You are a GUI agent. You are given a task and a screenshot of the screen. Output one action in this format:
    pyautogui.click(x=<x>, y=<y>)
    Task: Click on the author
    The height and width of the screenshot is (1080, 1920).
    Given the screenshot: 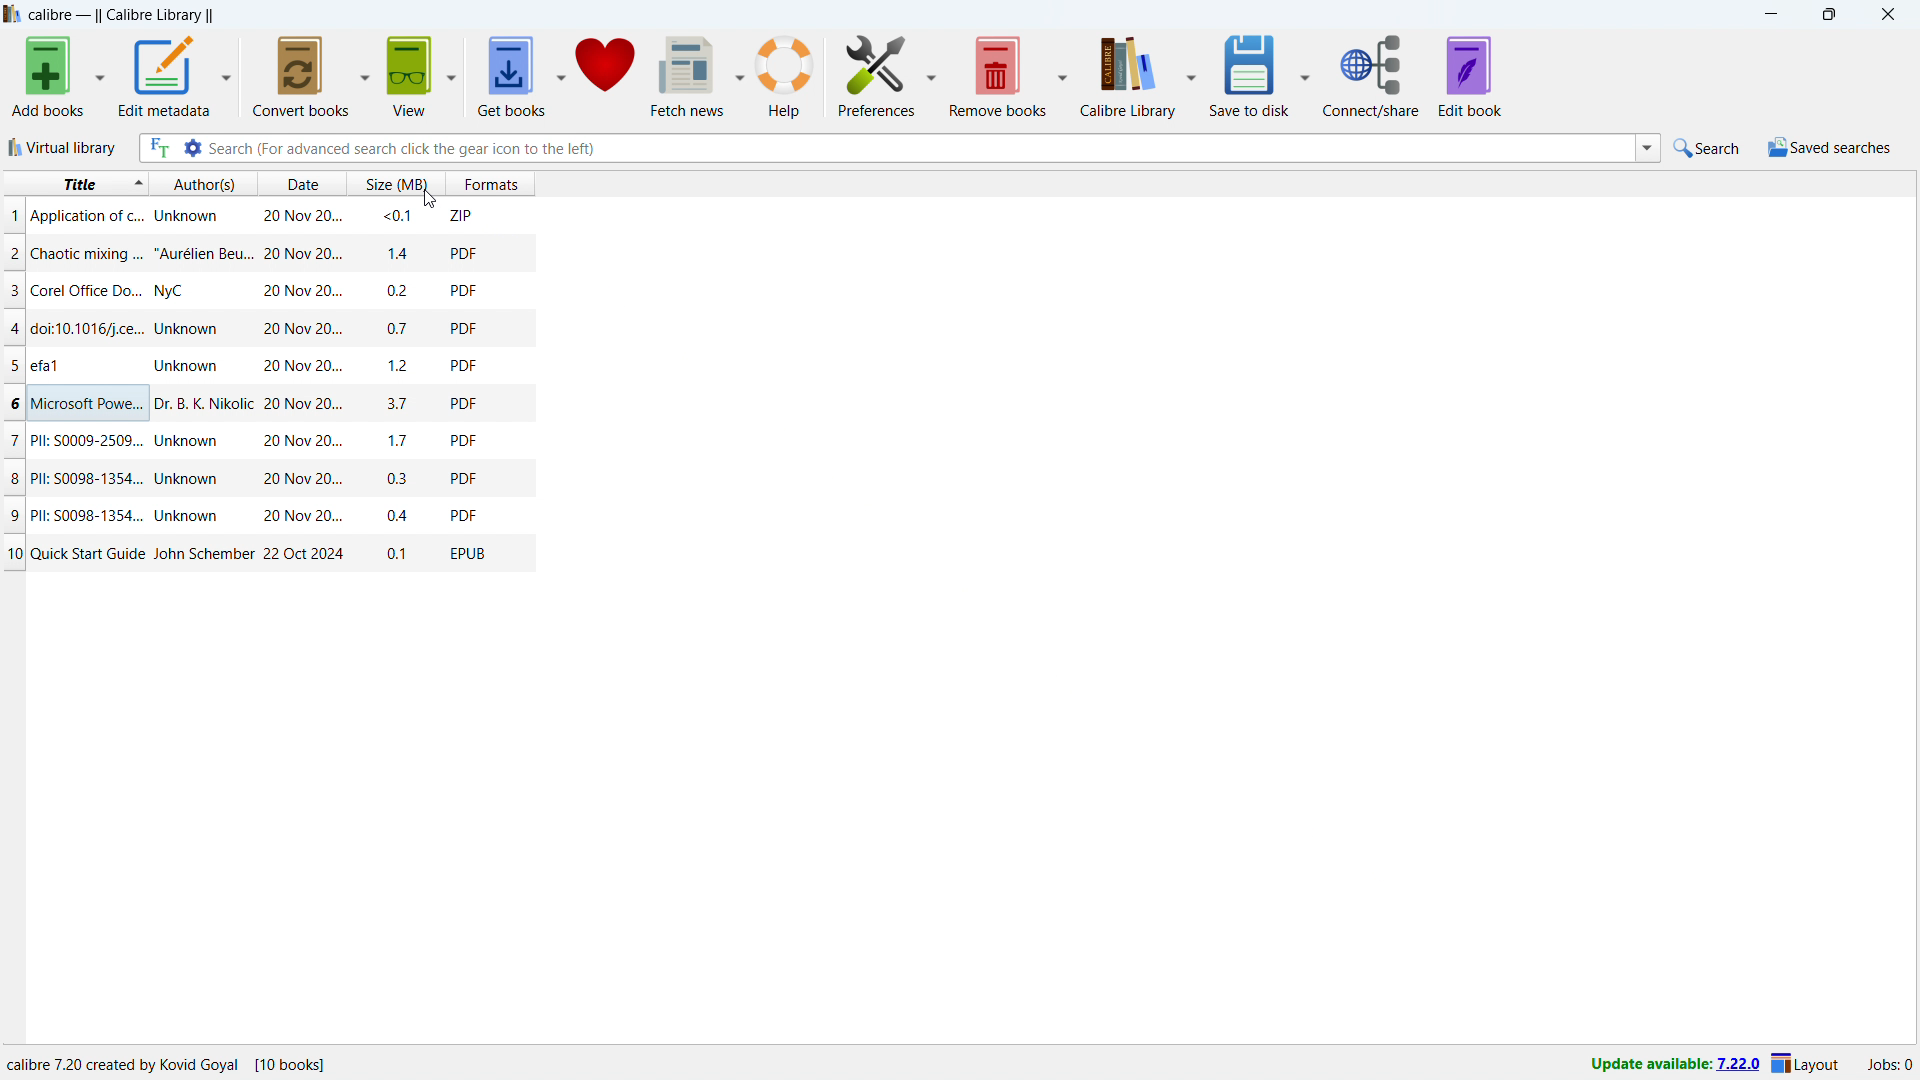 What is the action you would take?
    pyautogui.click(x=189, y=479)
    